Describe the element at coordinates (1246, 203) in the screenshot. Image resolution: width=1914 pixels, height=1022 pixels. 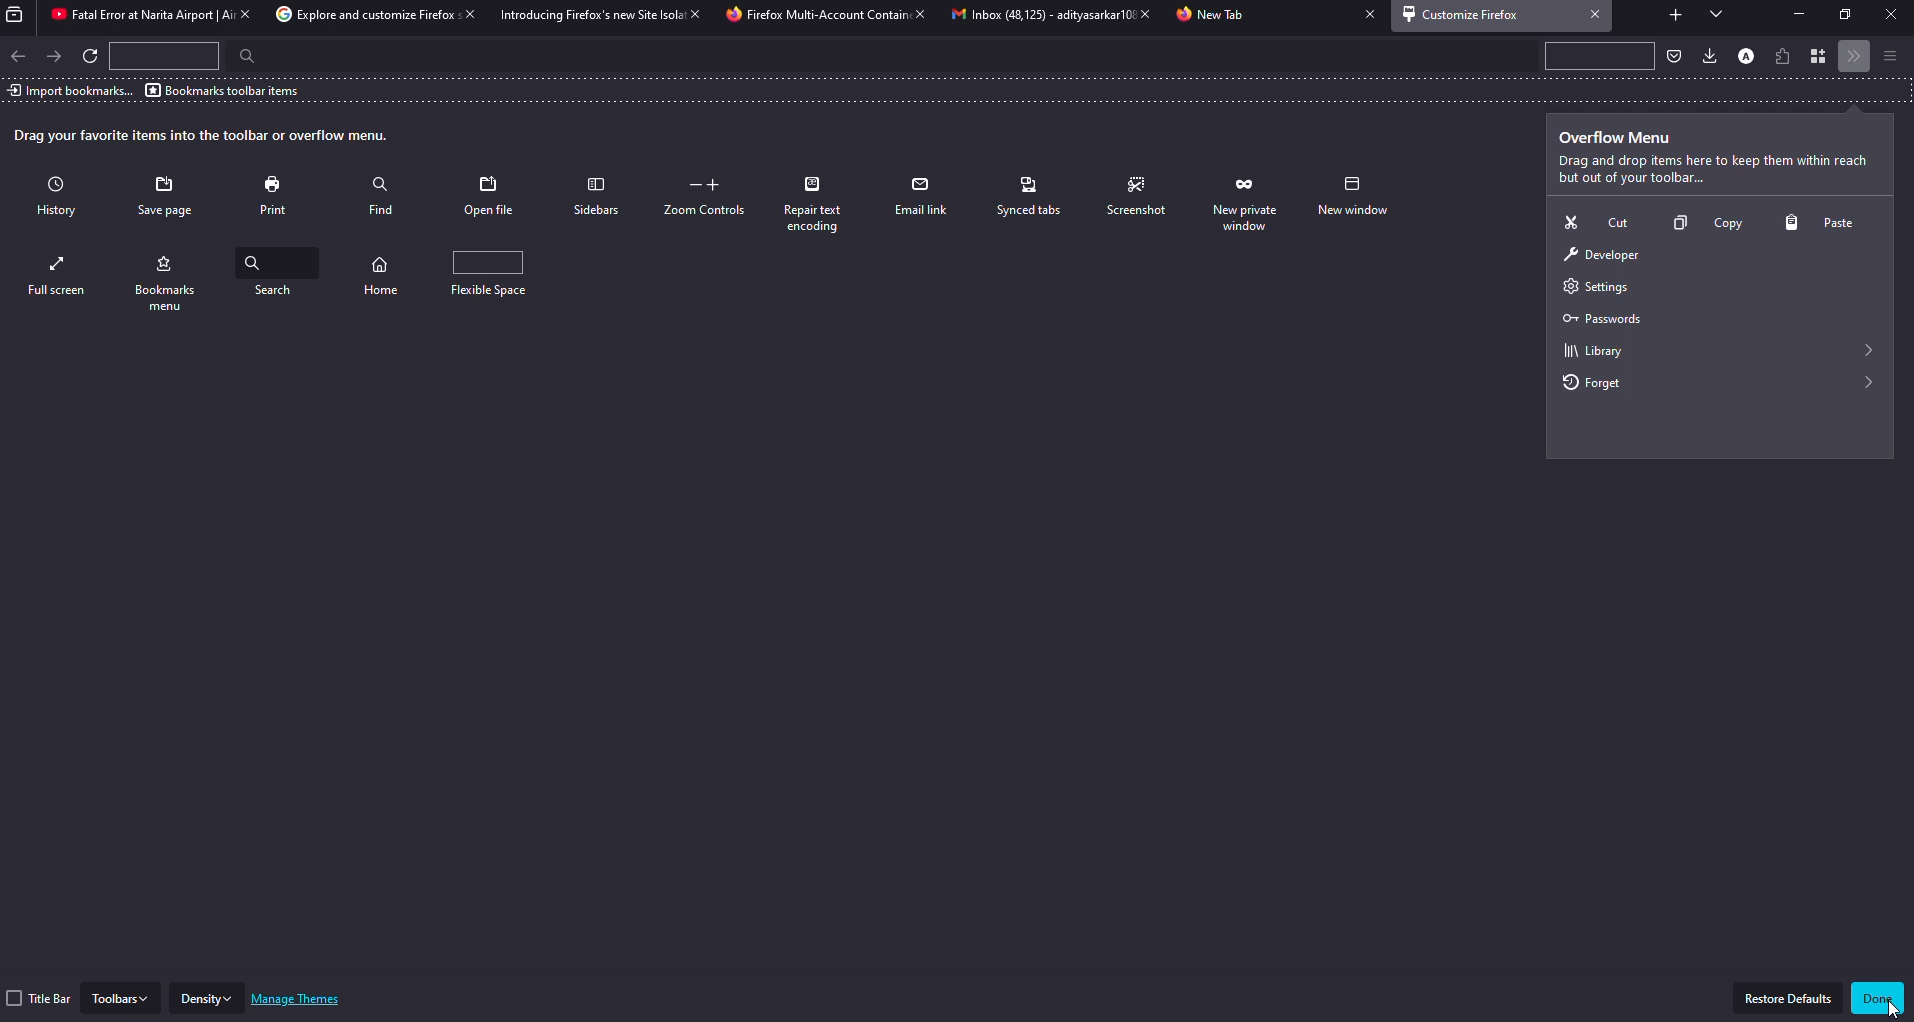
I see `forget` at that location.